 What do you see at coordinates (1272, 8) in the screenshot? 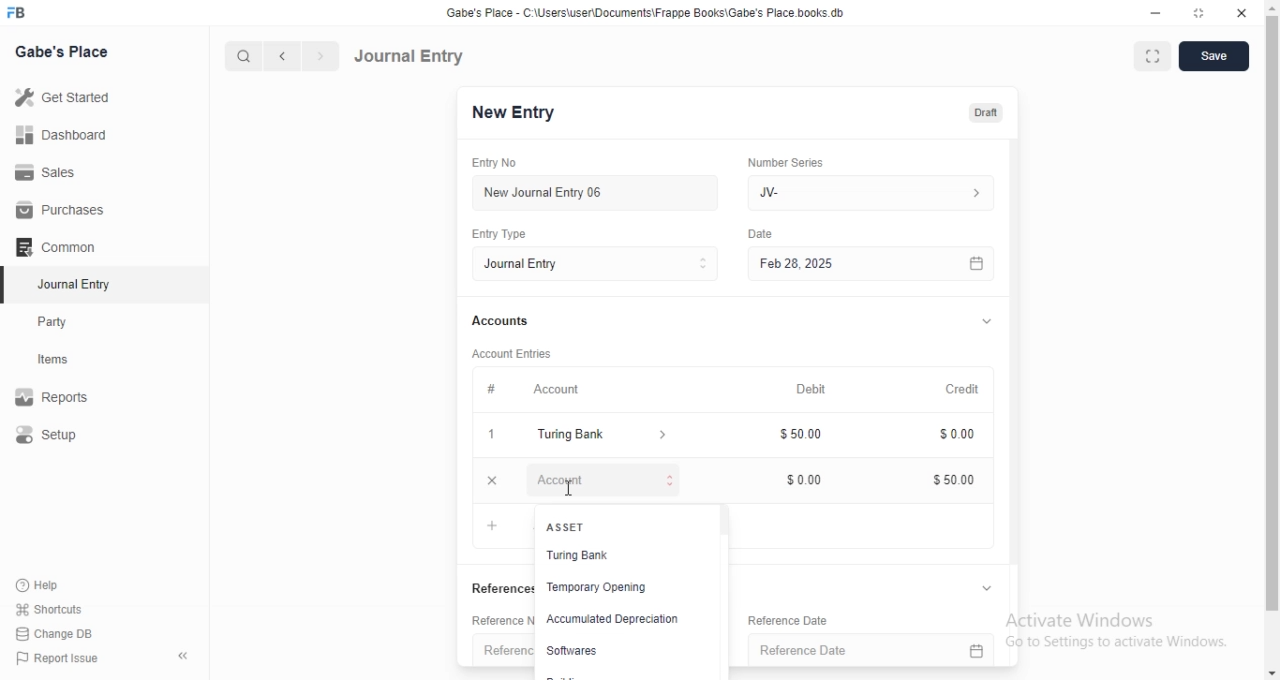
I see `move up` at bounding box center [1272, 8].